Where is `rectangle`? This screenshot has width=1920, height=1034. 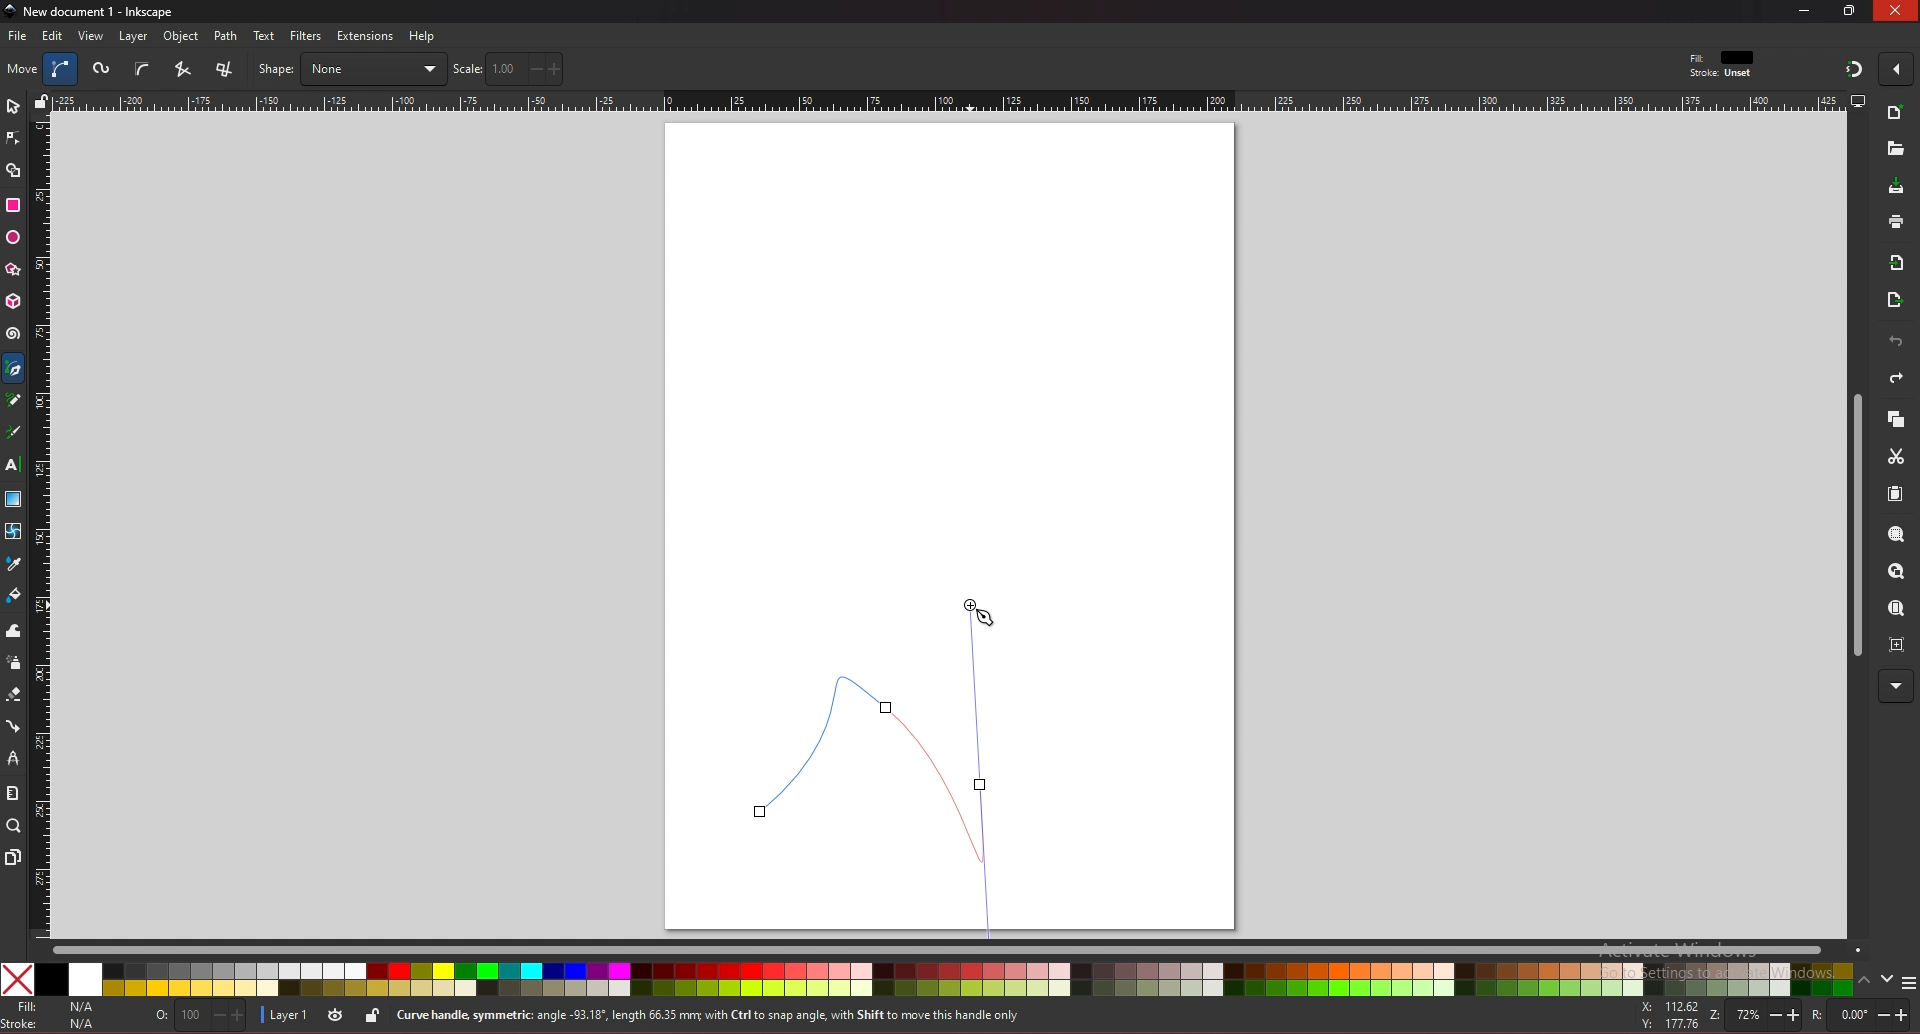
rectangle is located at coordinates (12, 205).